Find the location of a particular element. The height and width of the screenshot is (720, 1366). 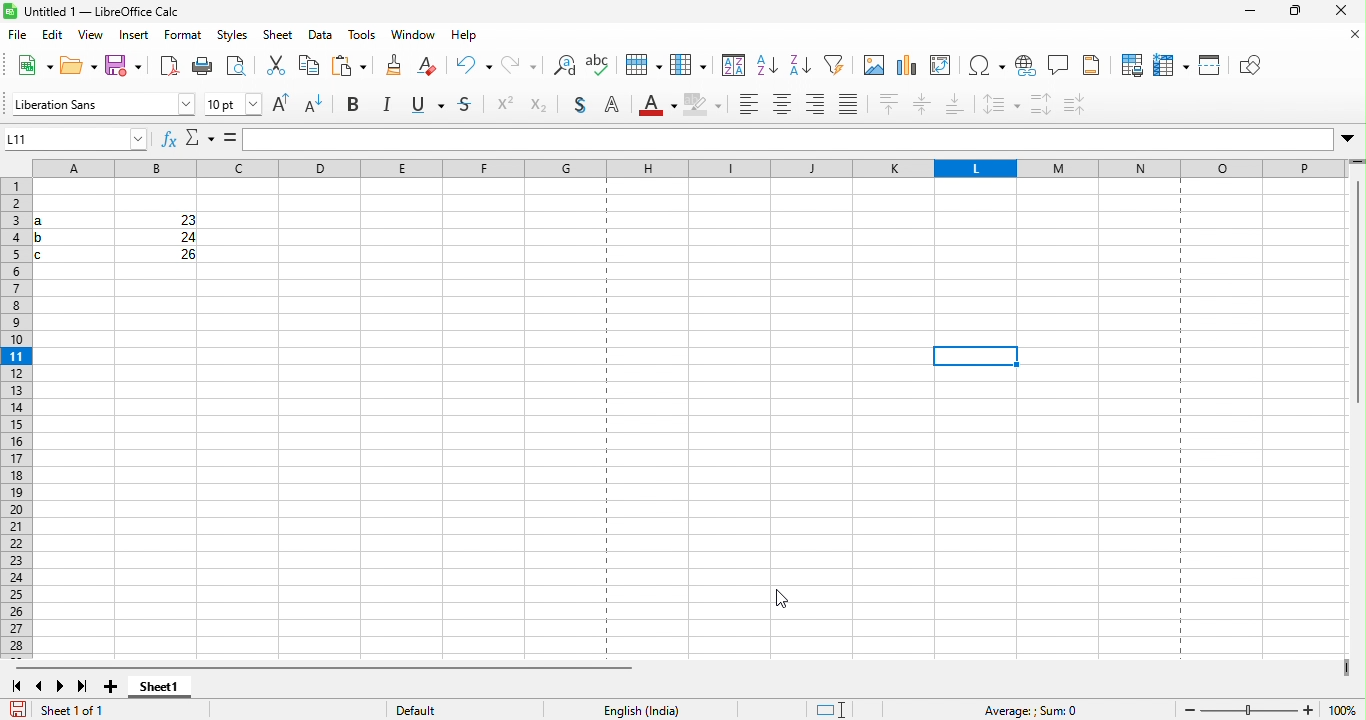

minimize is located at coordinates (1252, 13).